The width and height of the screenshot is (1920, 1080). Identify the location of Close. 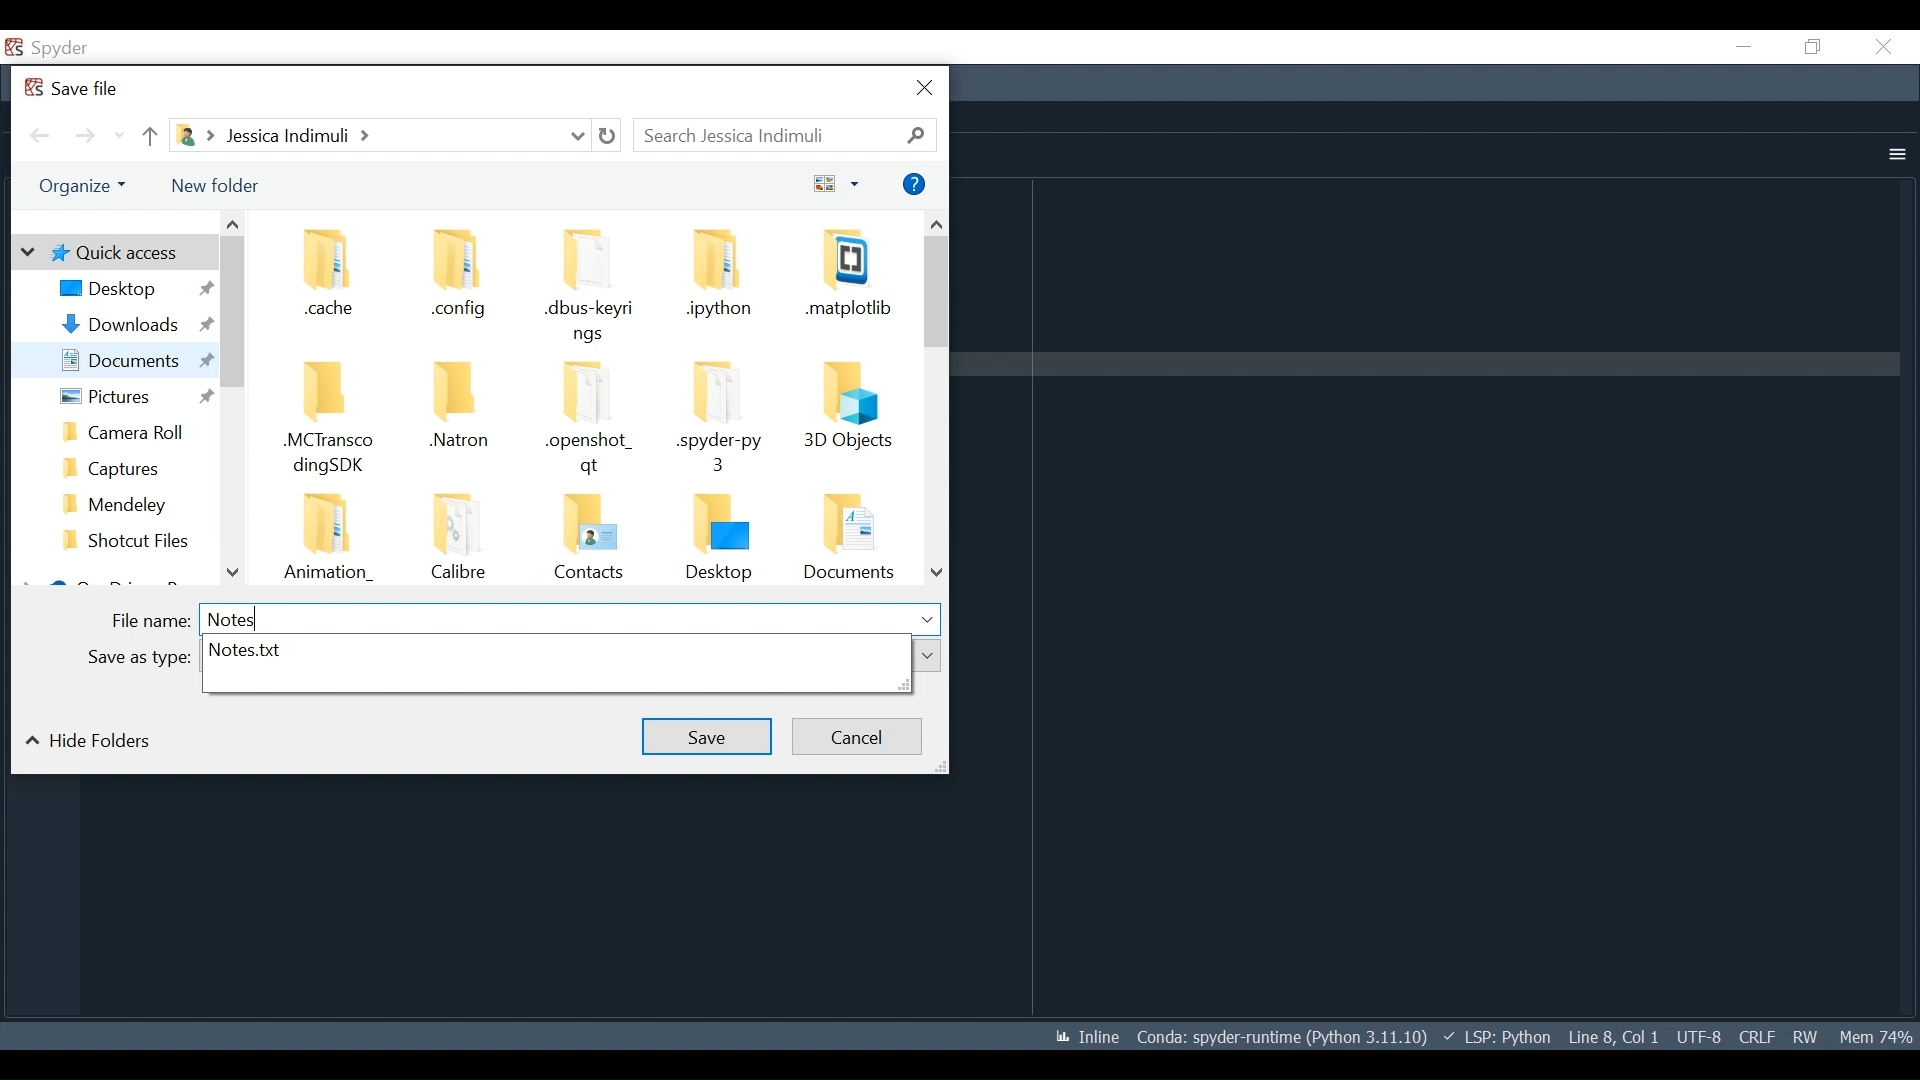
(1883, 46).